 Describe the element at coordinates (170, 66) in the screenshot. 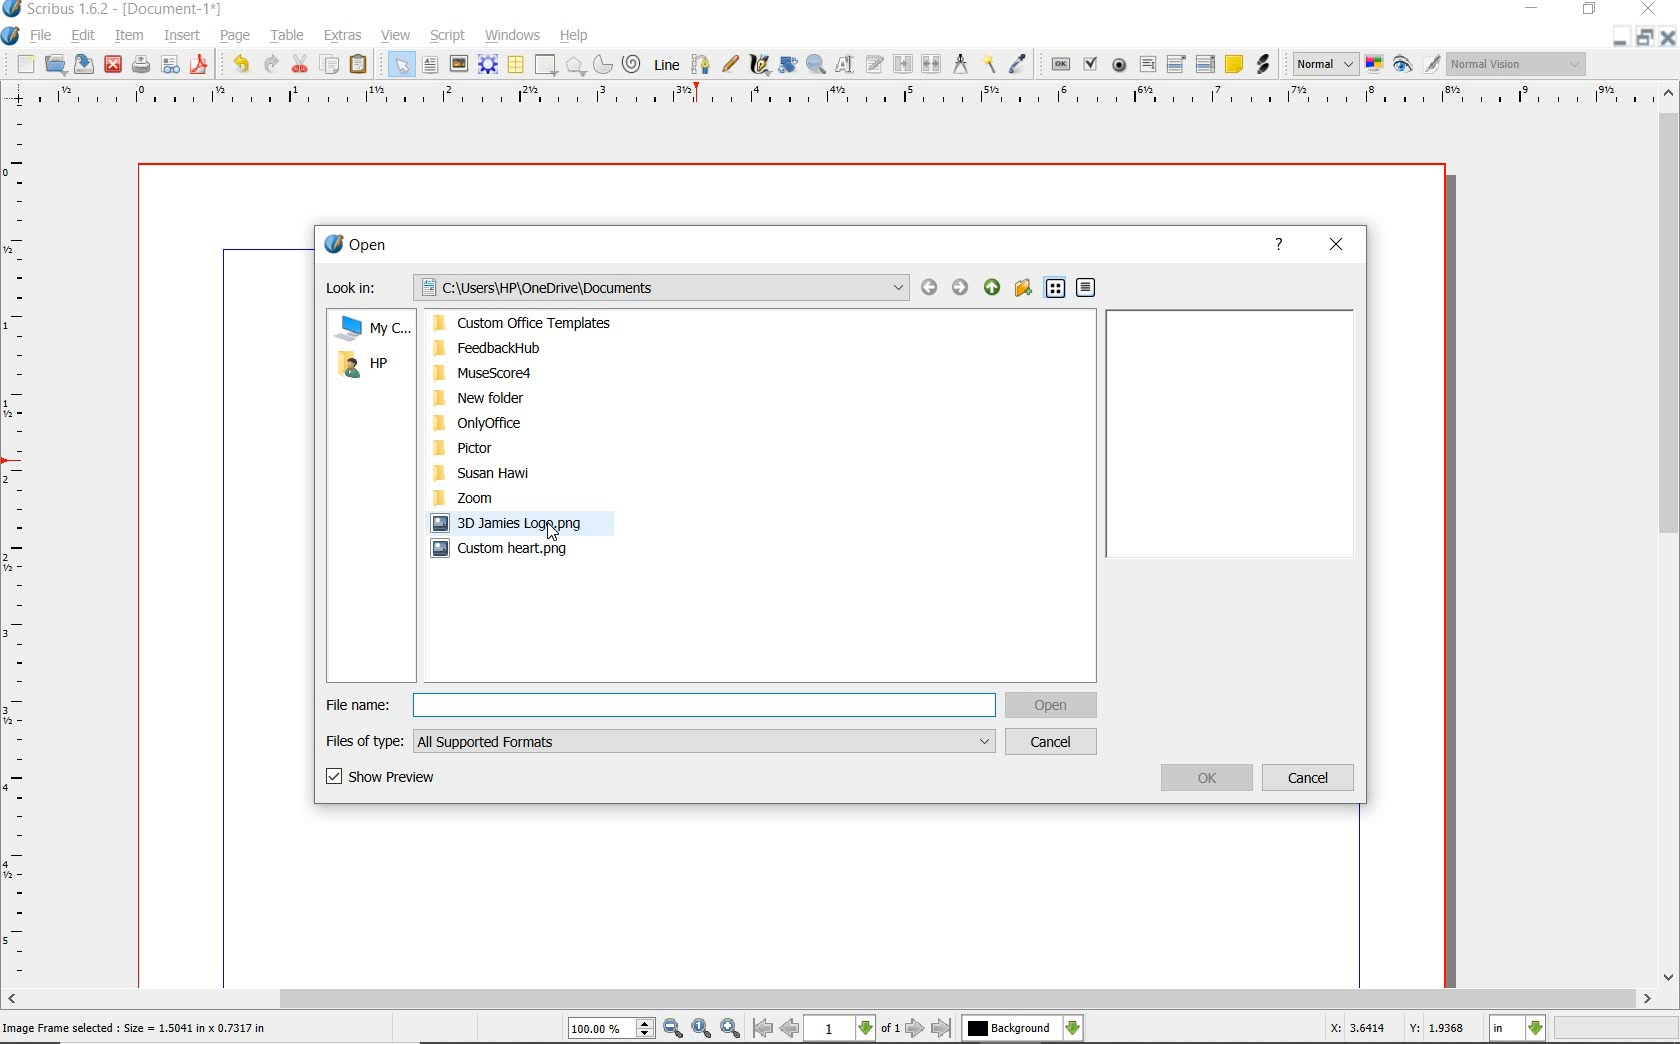

I see `preflight verifier` at that location.